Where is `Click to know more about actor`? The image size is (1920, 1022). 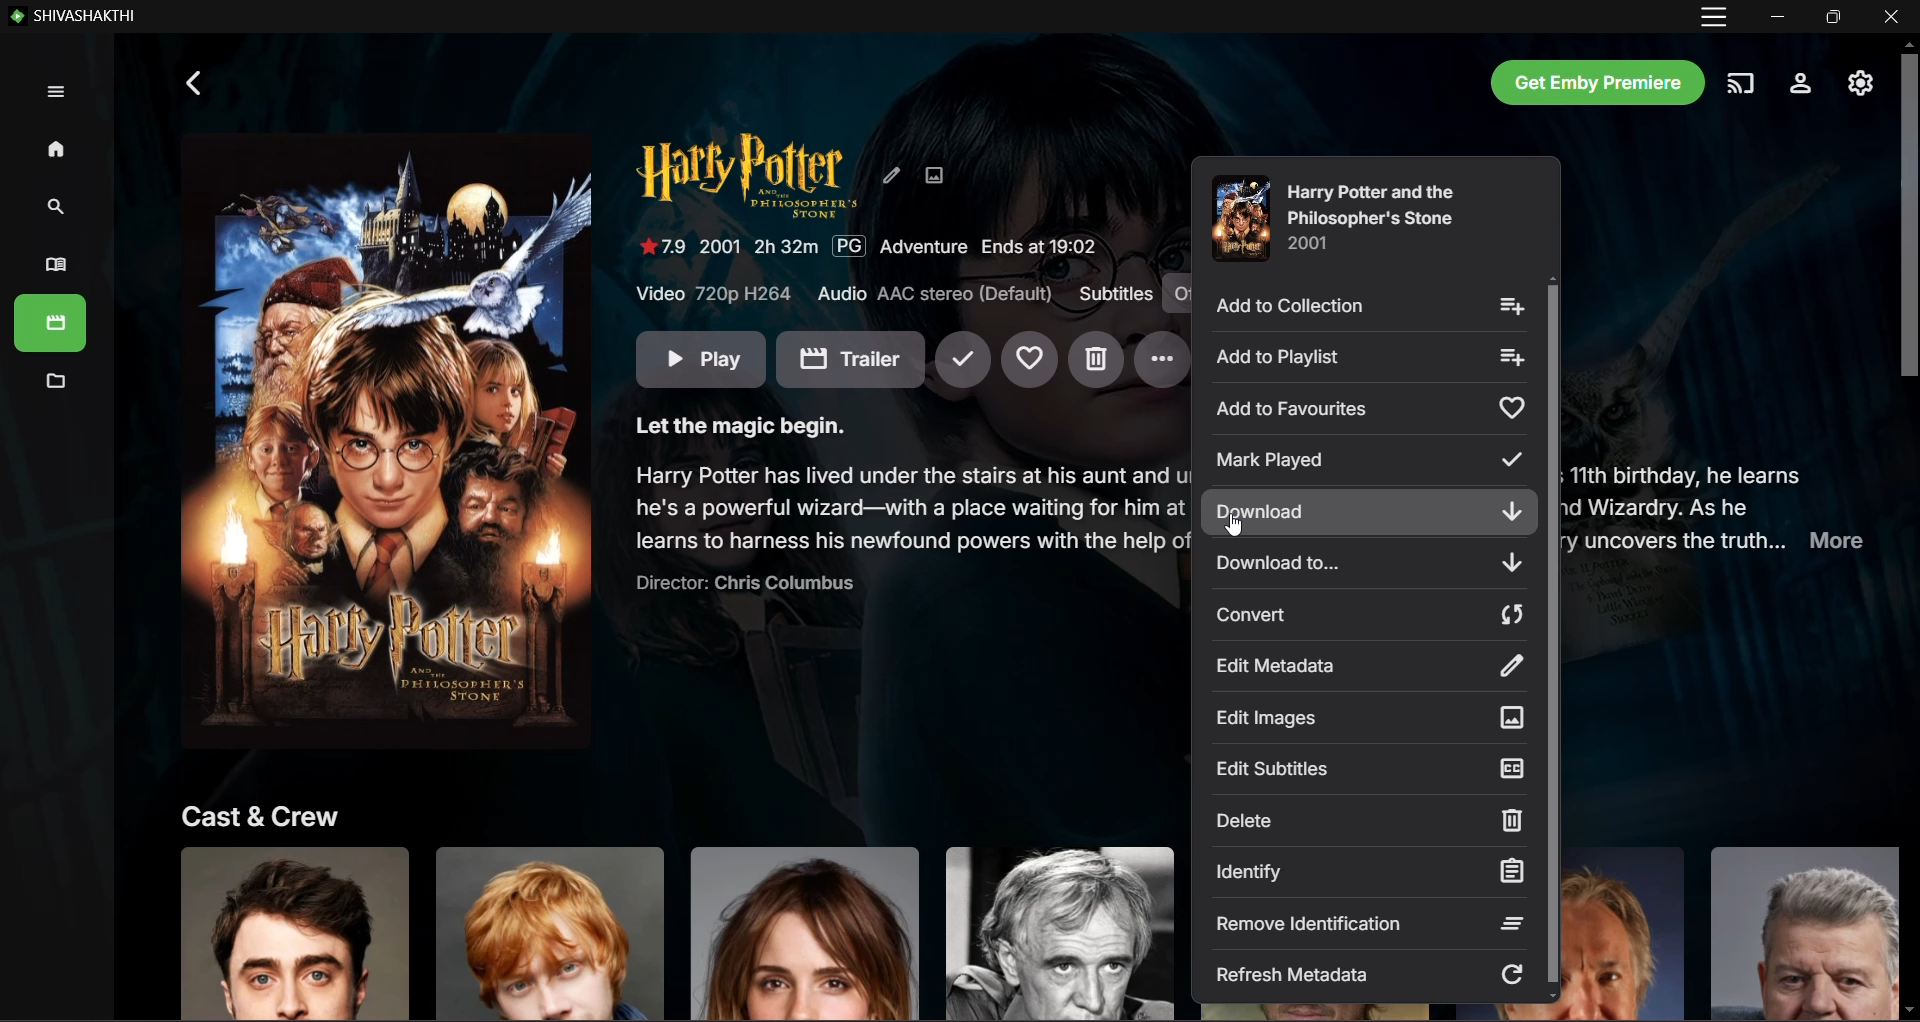
Click to know more about actor is located at coordinates (294, 932).